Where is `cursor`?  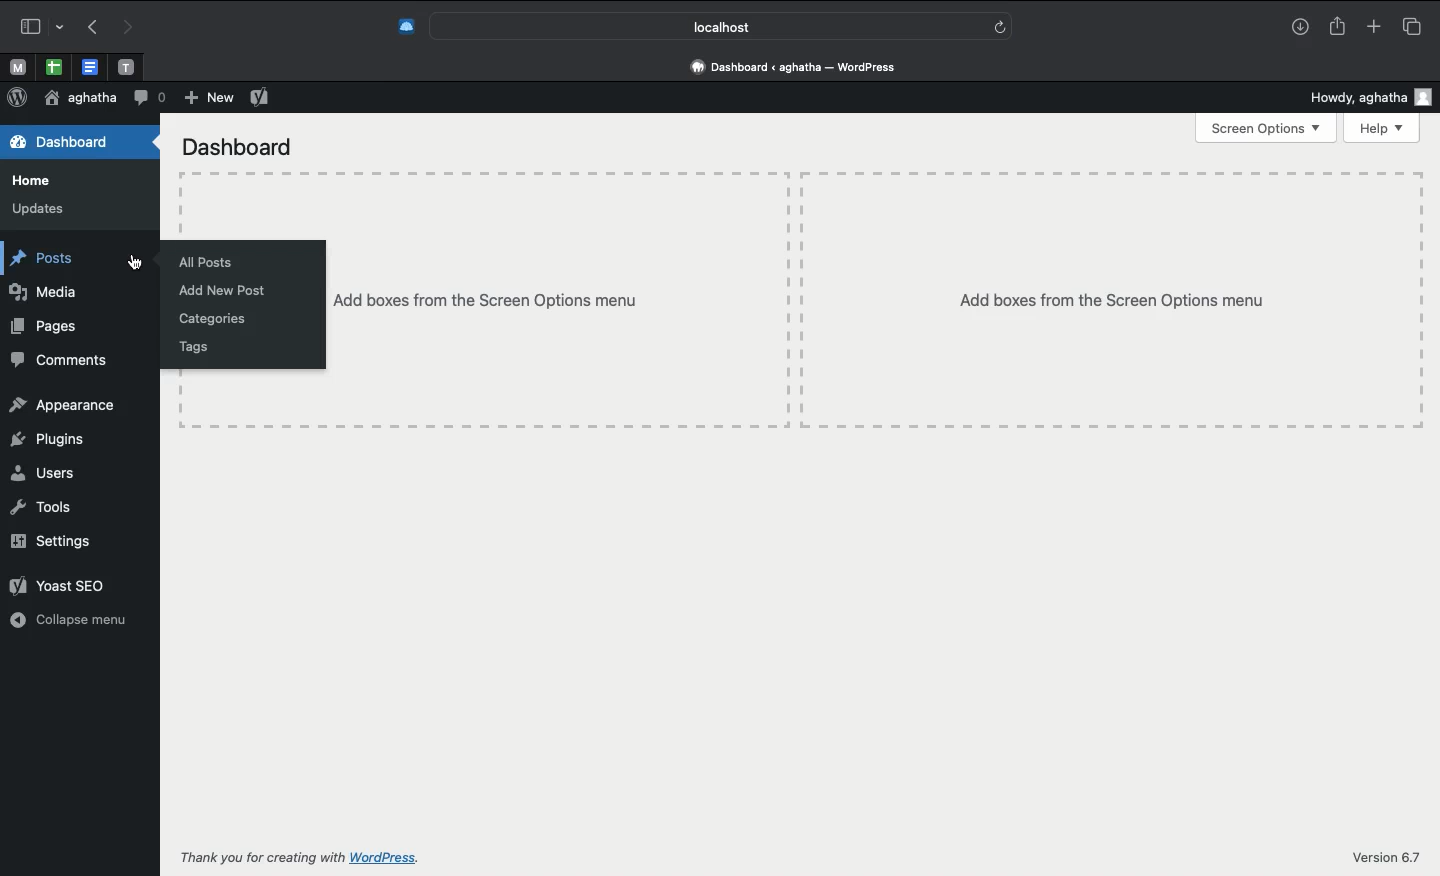
cursor is located at coordinates (134, 264).